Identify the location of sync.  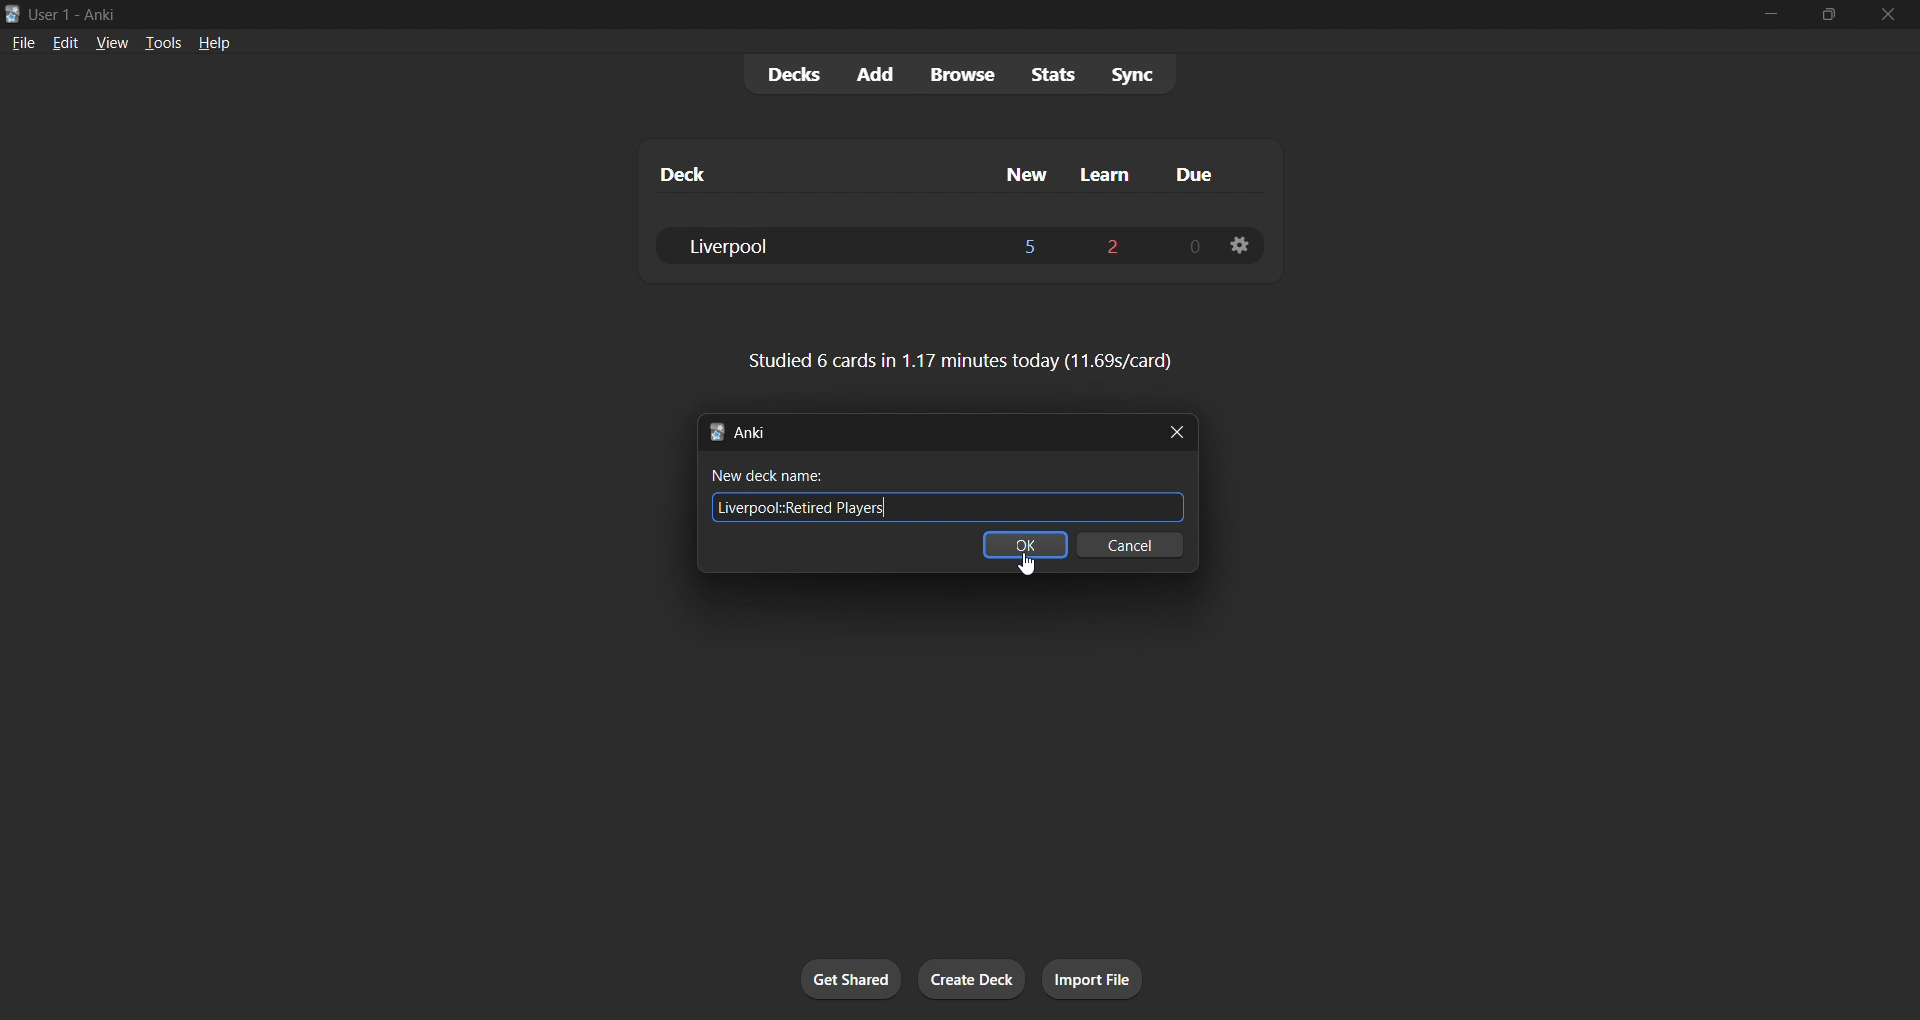
(1139, 71).